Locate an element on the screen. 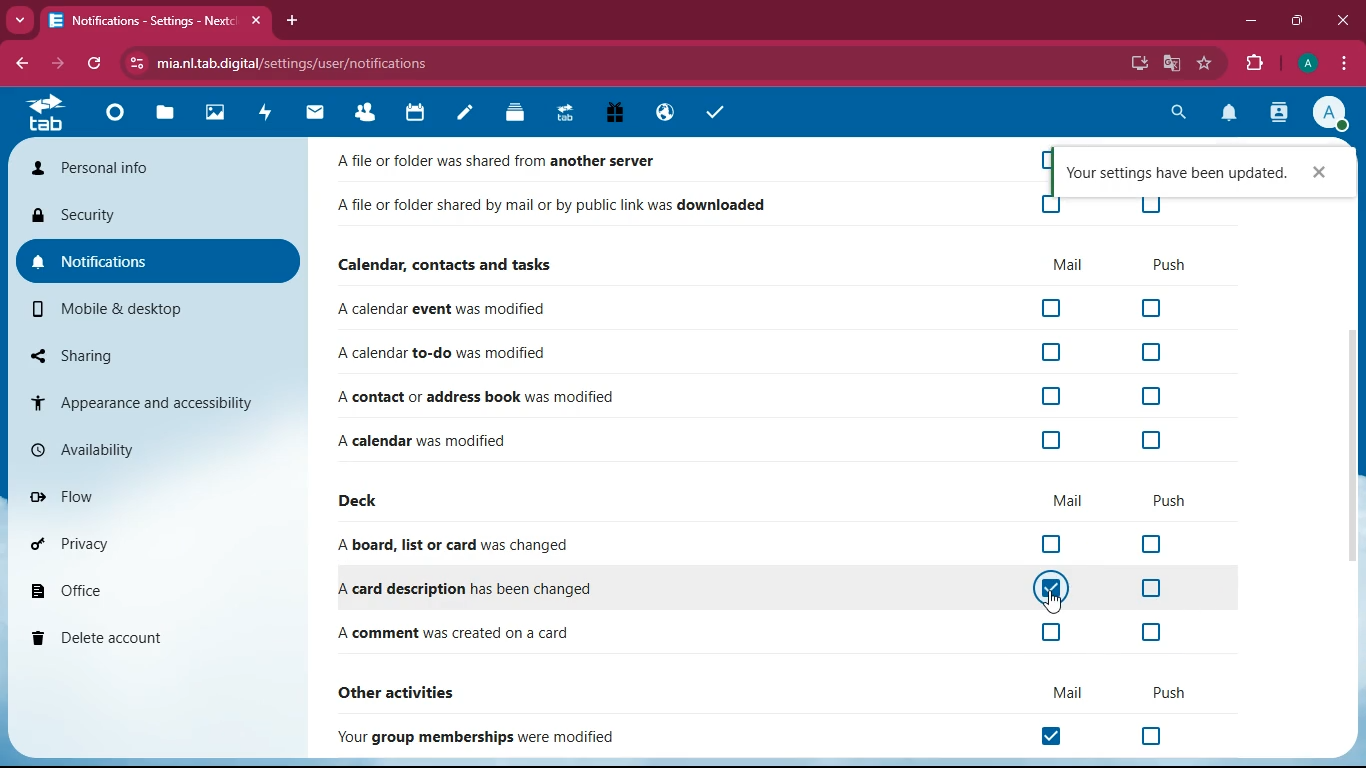 This screenshot has width=1366, height=768. A calendar event was modified is located at coordinates (447, 310).